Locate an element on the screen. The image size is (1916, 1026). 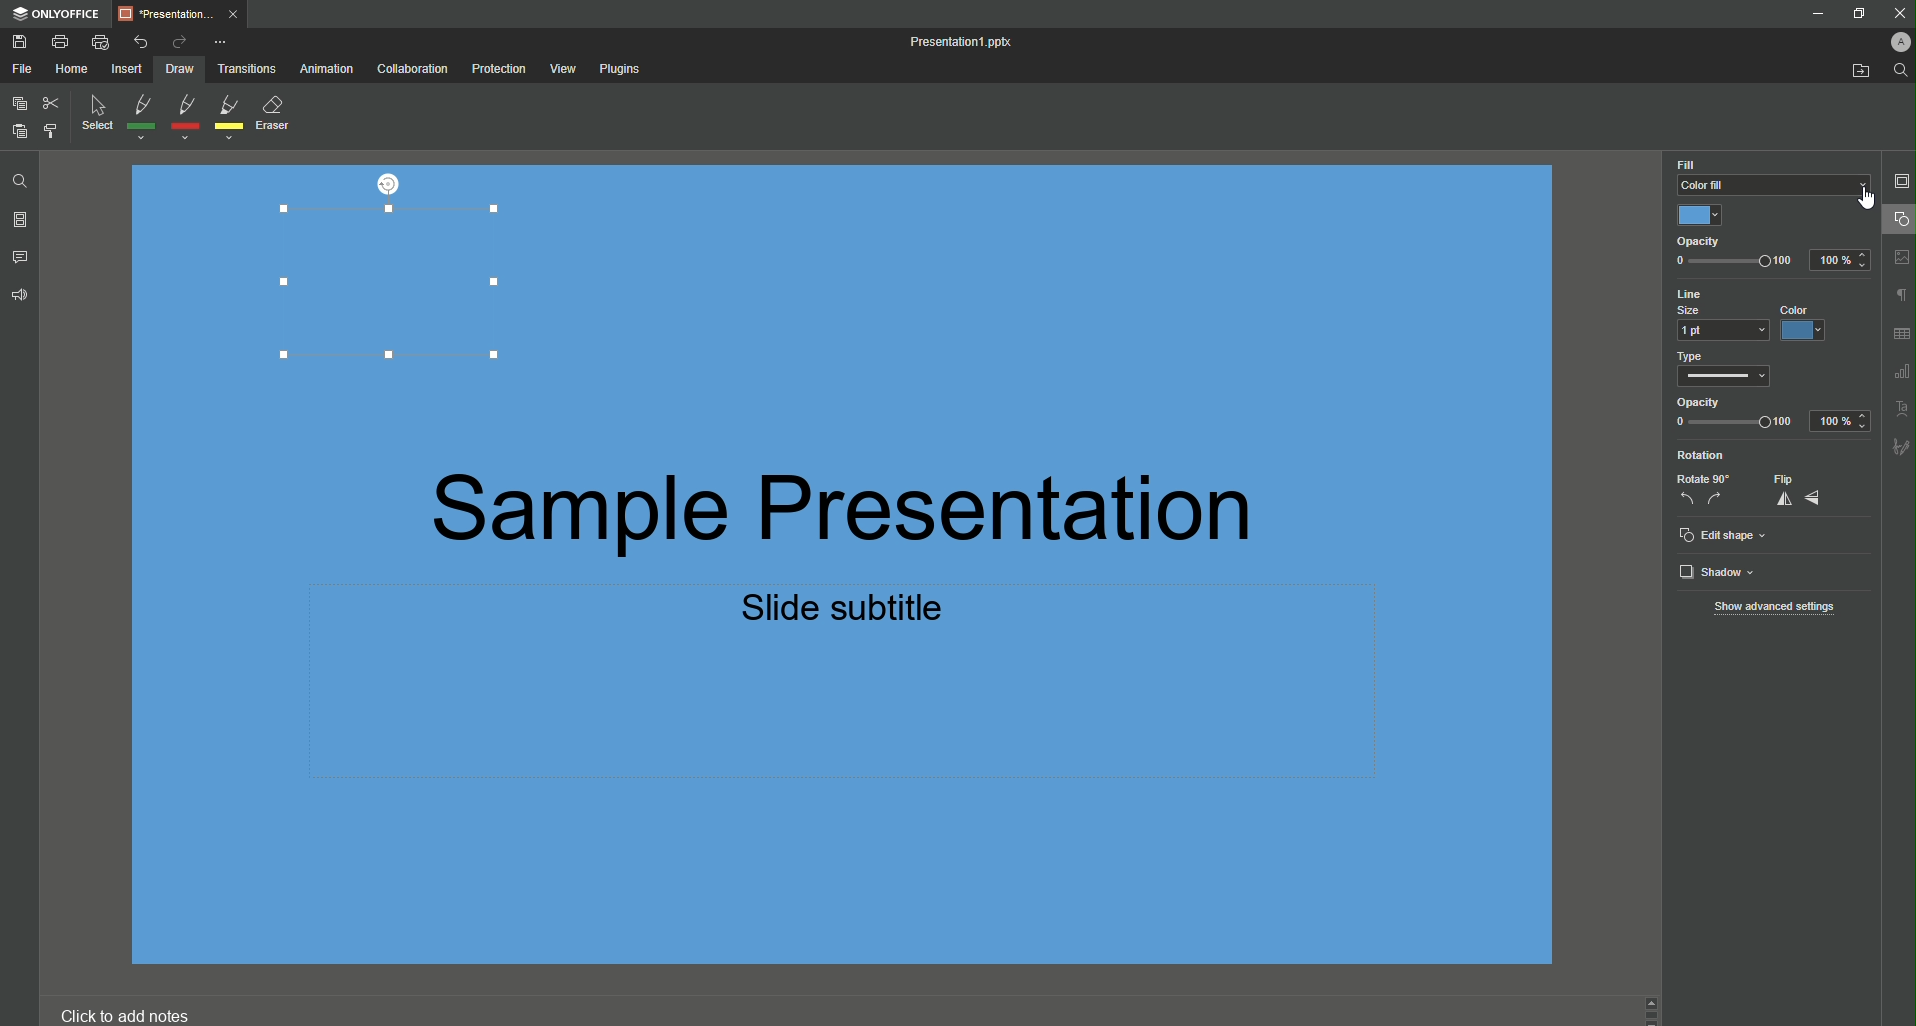
Insert is located at coordinates (125, 70).